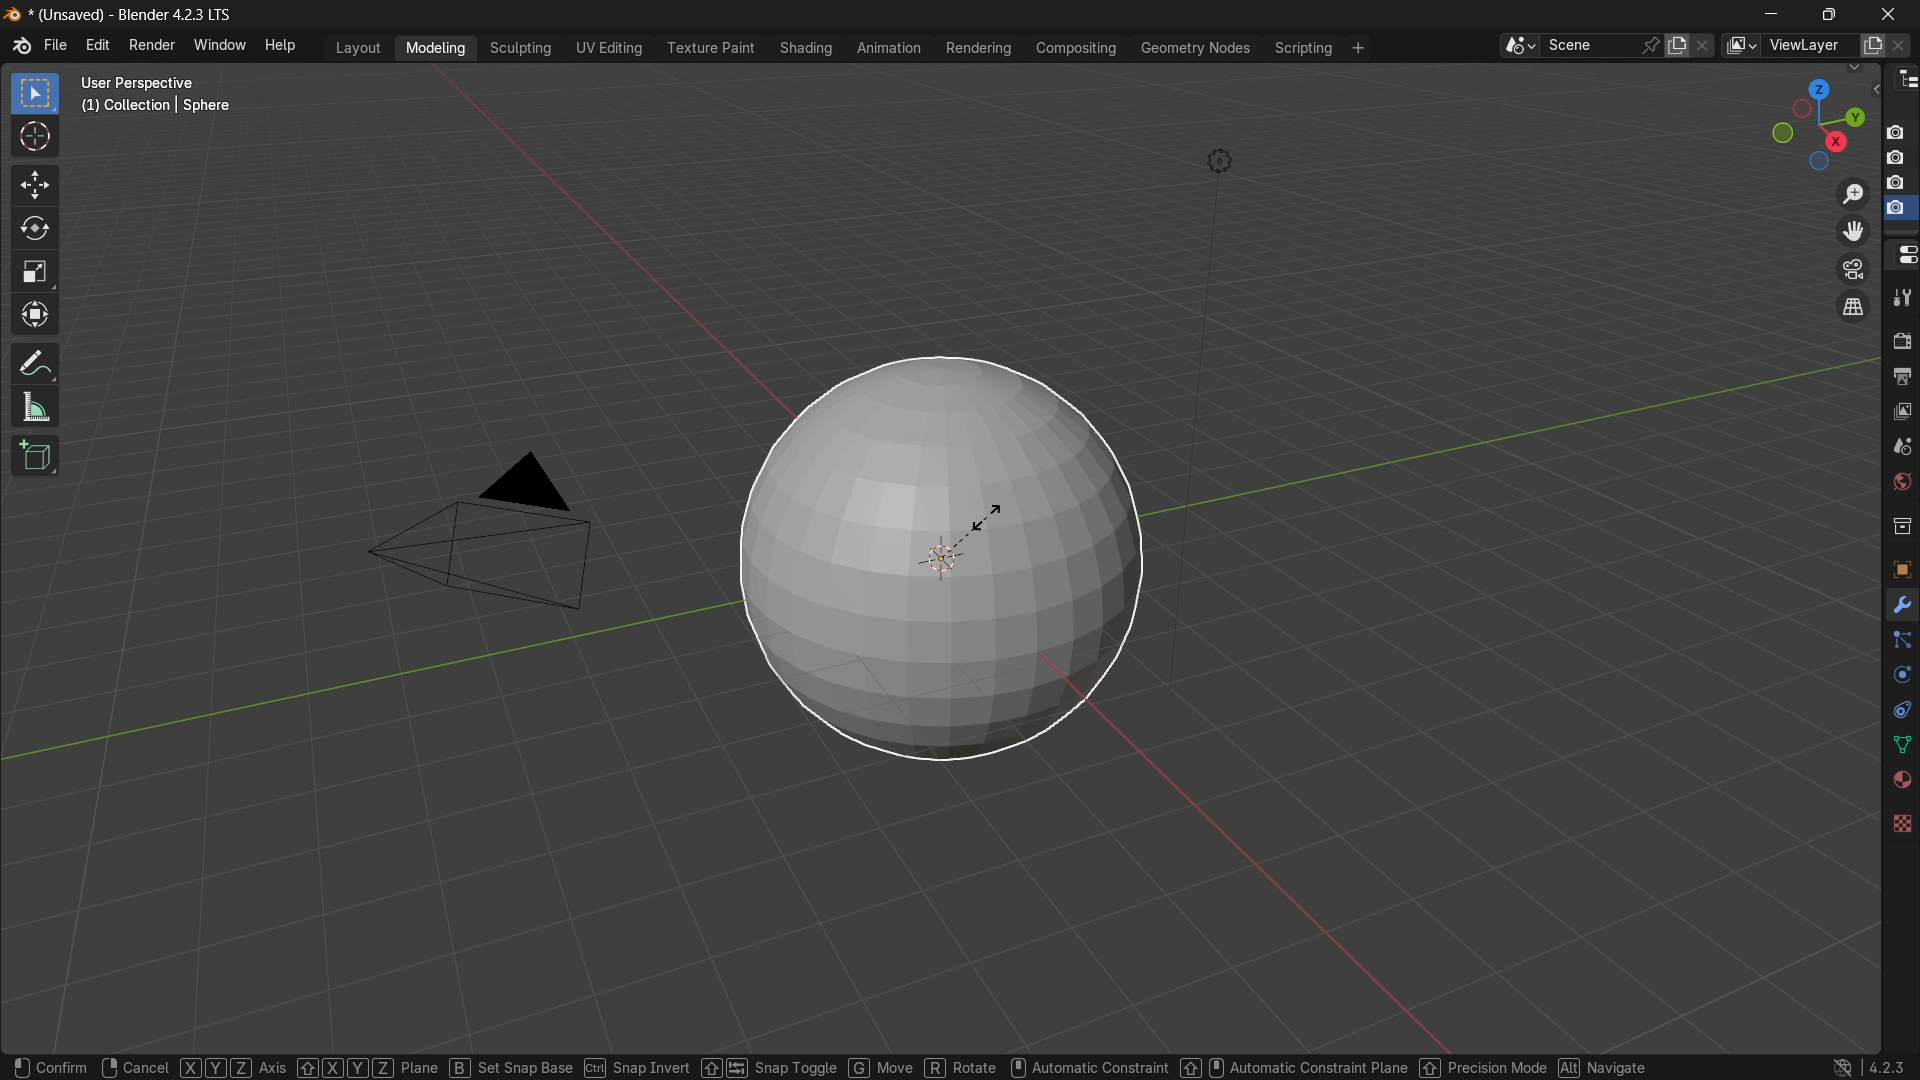 The height and width of the screenshot is (1080, 1920). Describe the element at coordinates (1901, 342) in the screenshot. I see `render` at that location.